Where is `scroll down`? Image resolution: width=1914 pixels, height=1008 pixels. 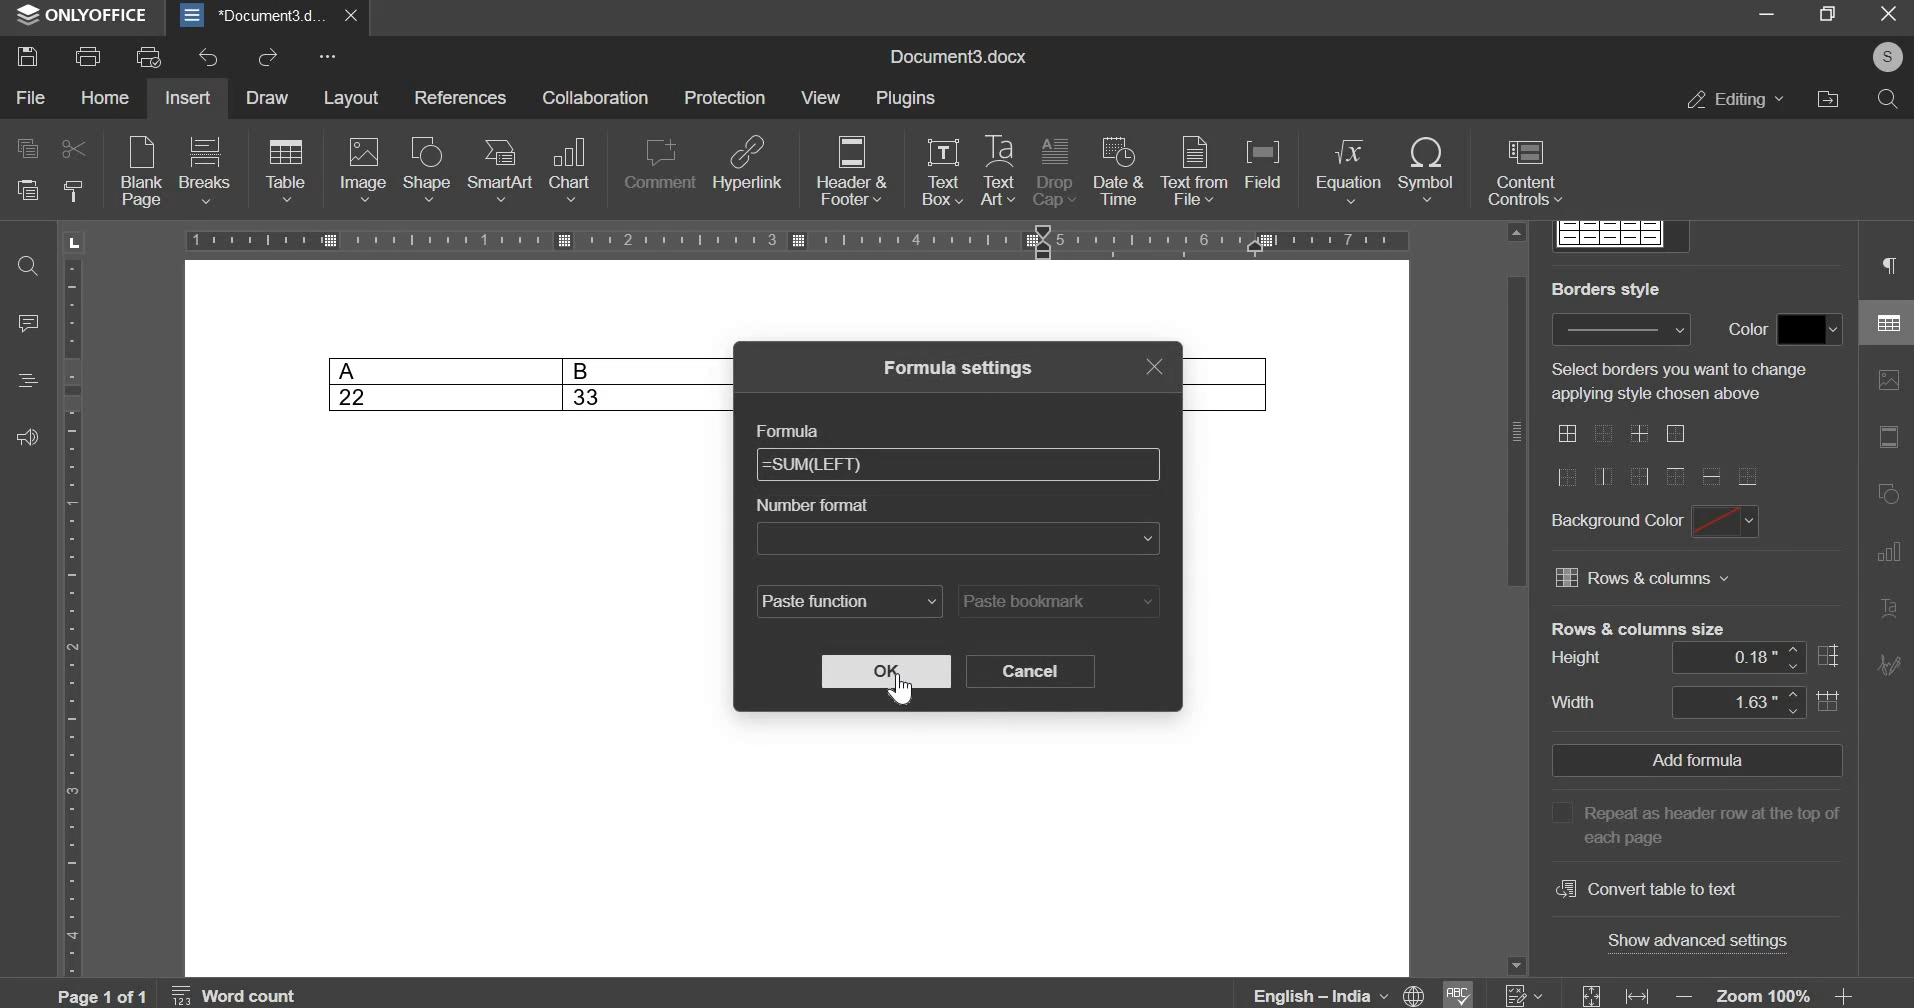
scroll down is located at coordinates (1516, 966).